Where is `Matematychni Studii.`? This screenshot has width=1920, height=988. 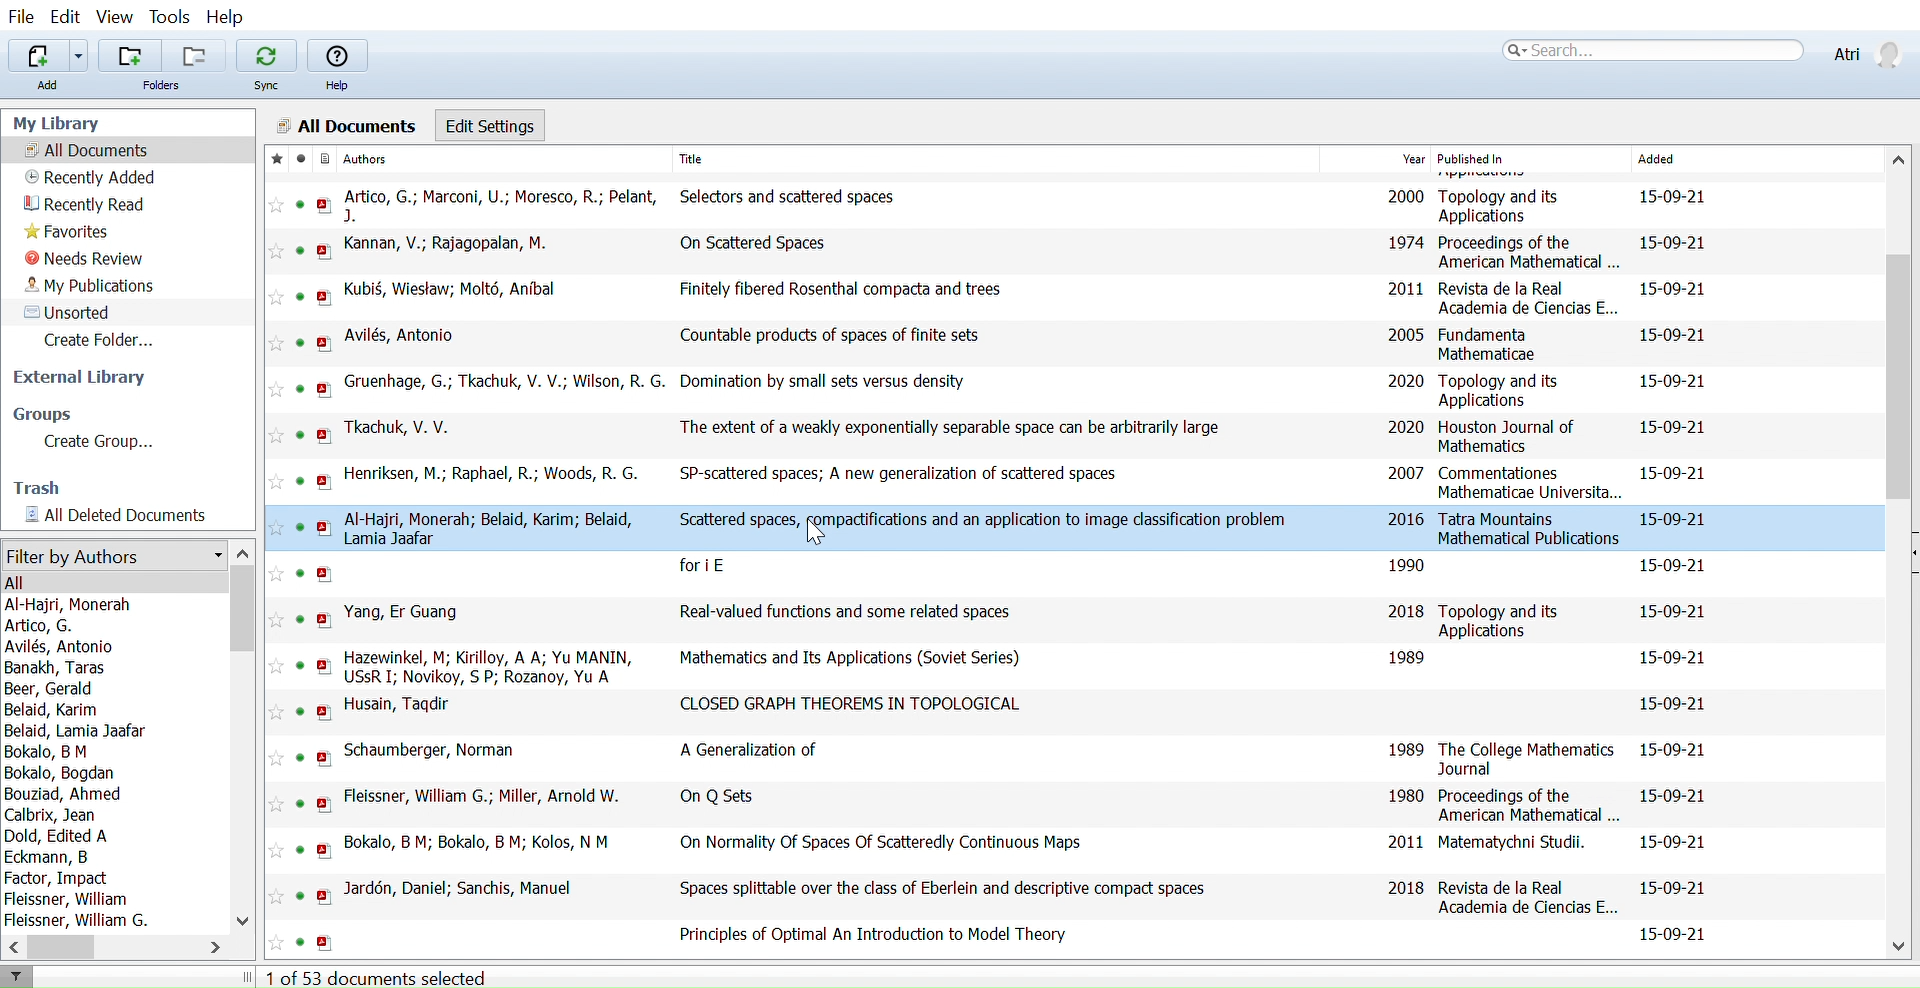
Matematychni Studii. is located at coordinates (1512, 840).